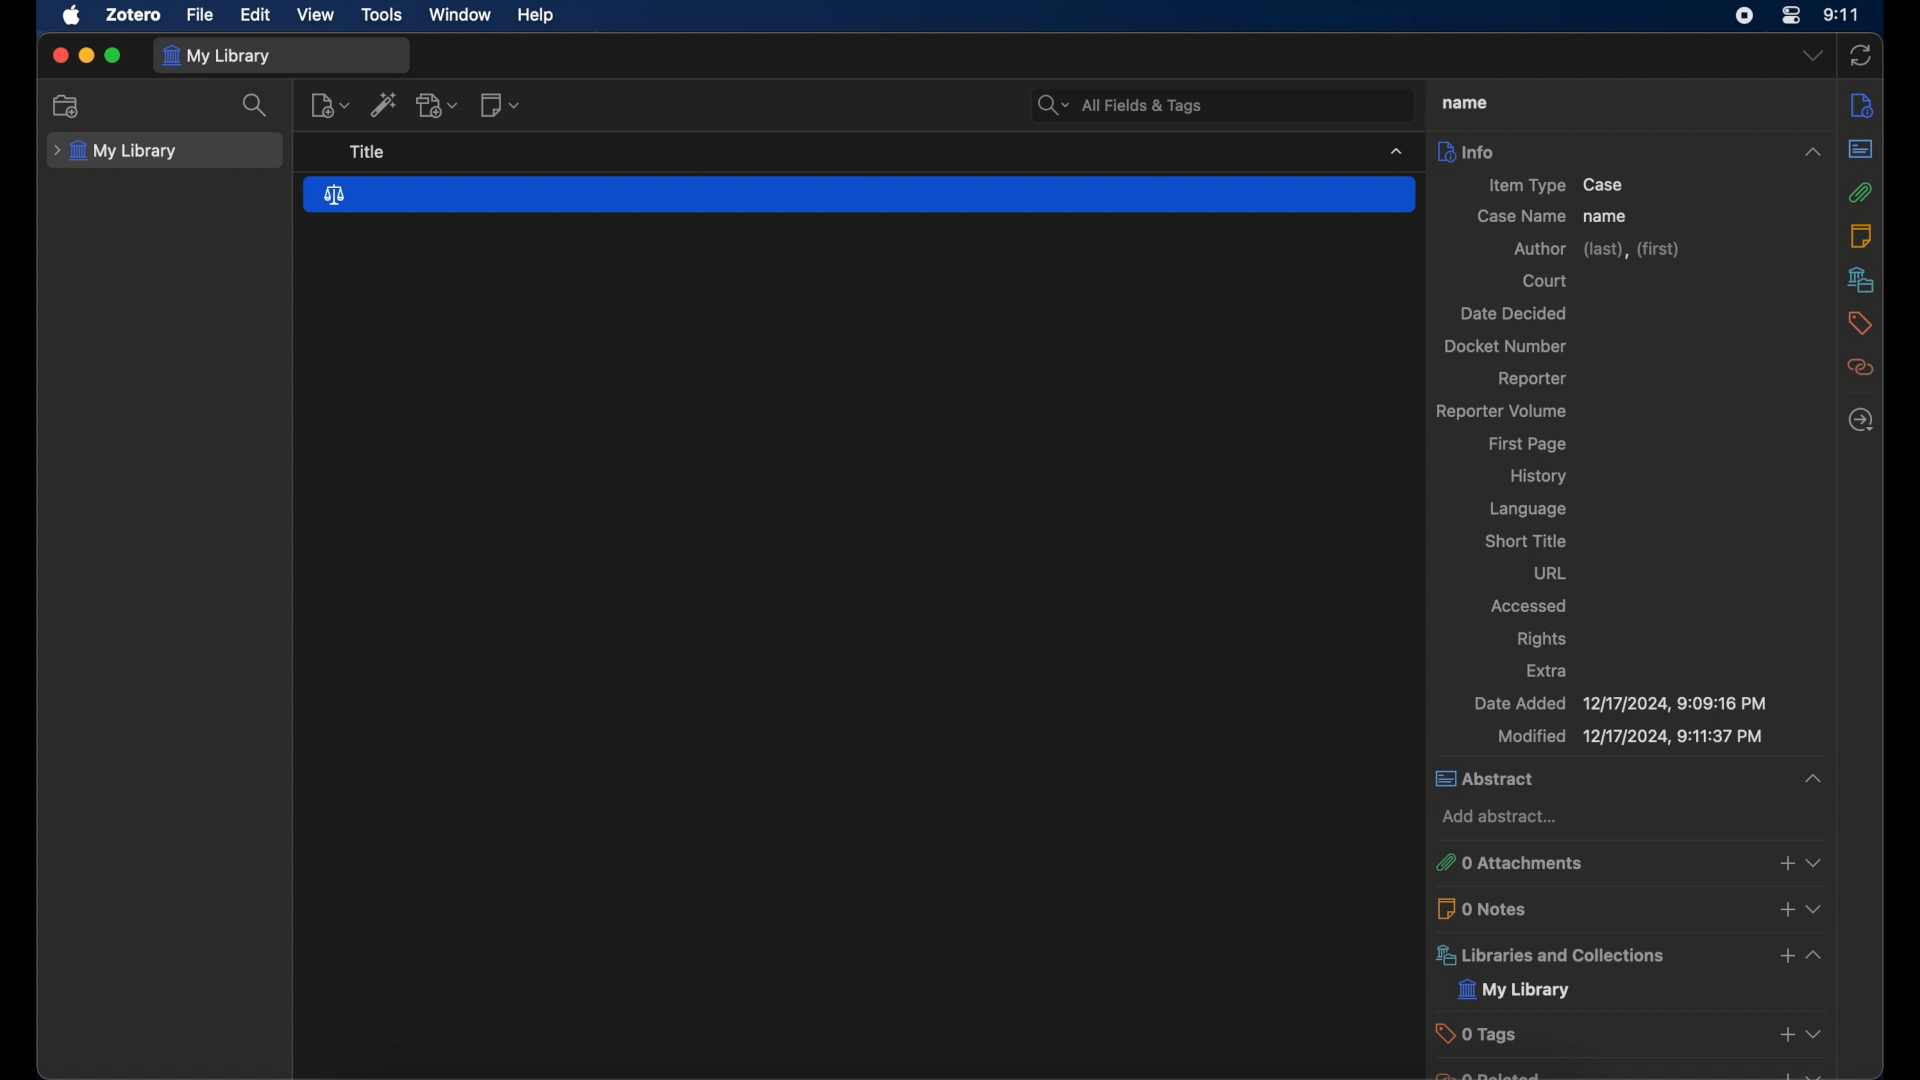 The width and height of the screenshot is (1920, 1080). What do you see at coordinates (114, 56) in the screenshot?
I see `maximize` at bounding box center [114, 56].